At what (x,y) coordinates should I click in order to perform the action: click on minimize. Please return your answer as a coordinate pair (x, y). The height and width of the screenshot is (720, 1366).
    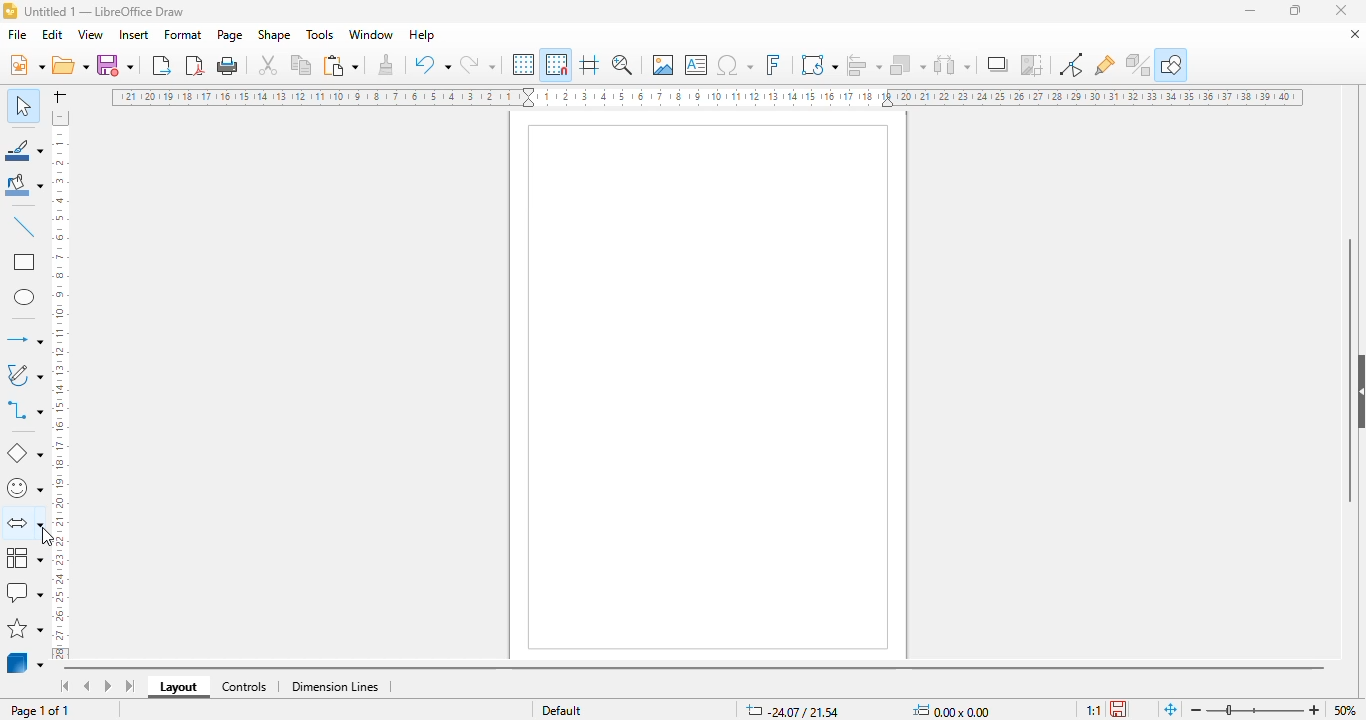
    Looking at the image, I should click on (1250, 12).